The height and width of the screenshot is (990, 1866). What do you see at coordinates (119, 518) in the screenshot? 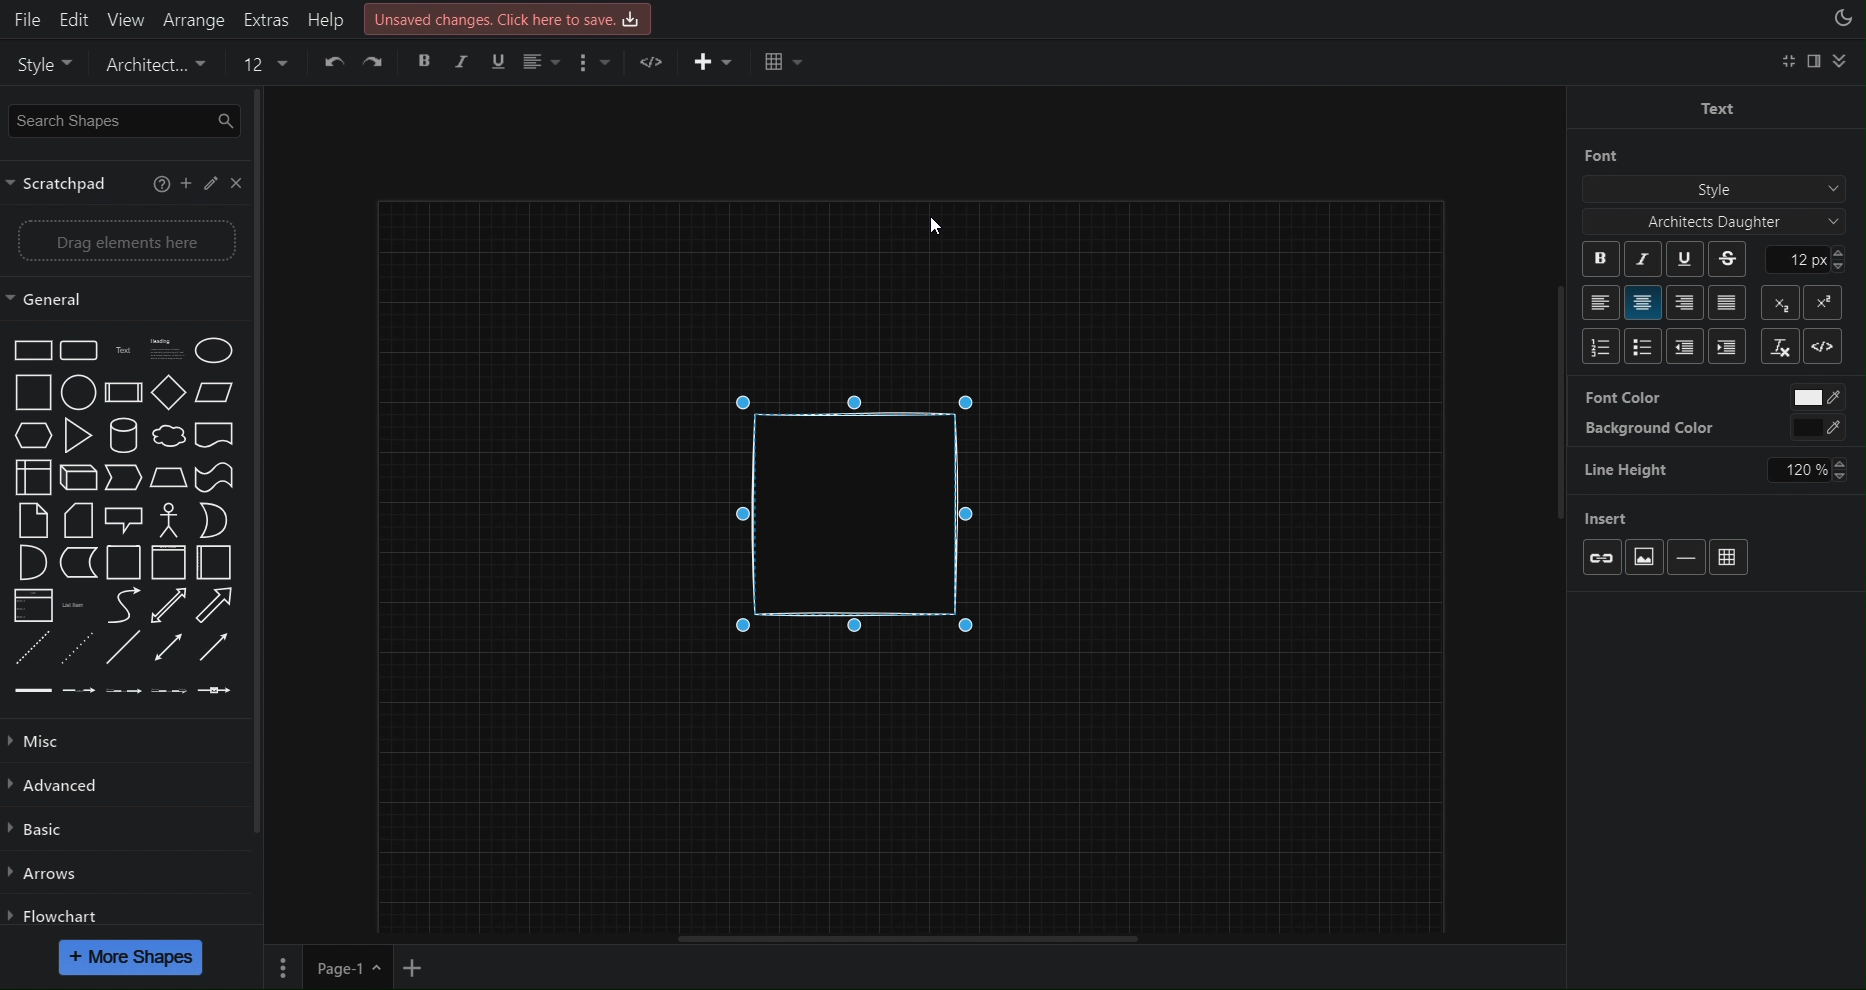
I see `Shapes Menu` at bounding box center [119, 518].